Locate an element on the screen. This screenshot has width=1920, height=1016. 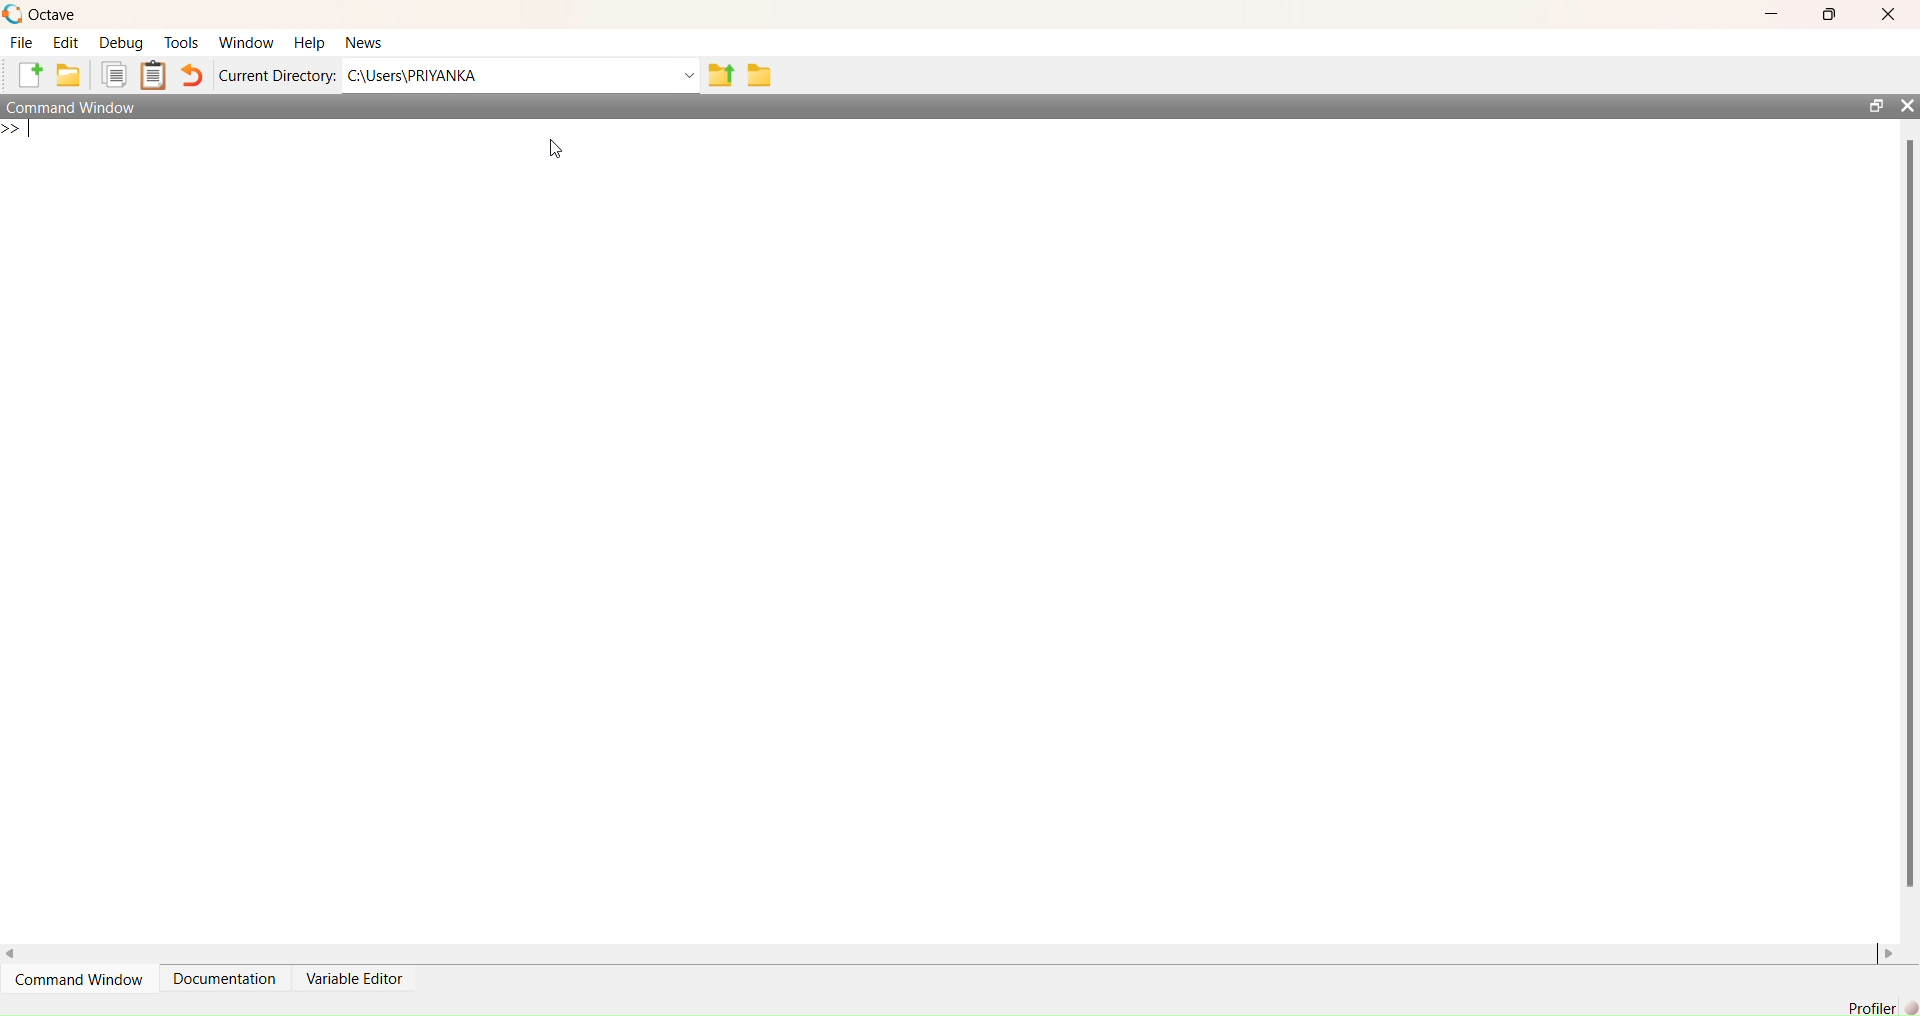
file is located at coordinates (21, 41).